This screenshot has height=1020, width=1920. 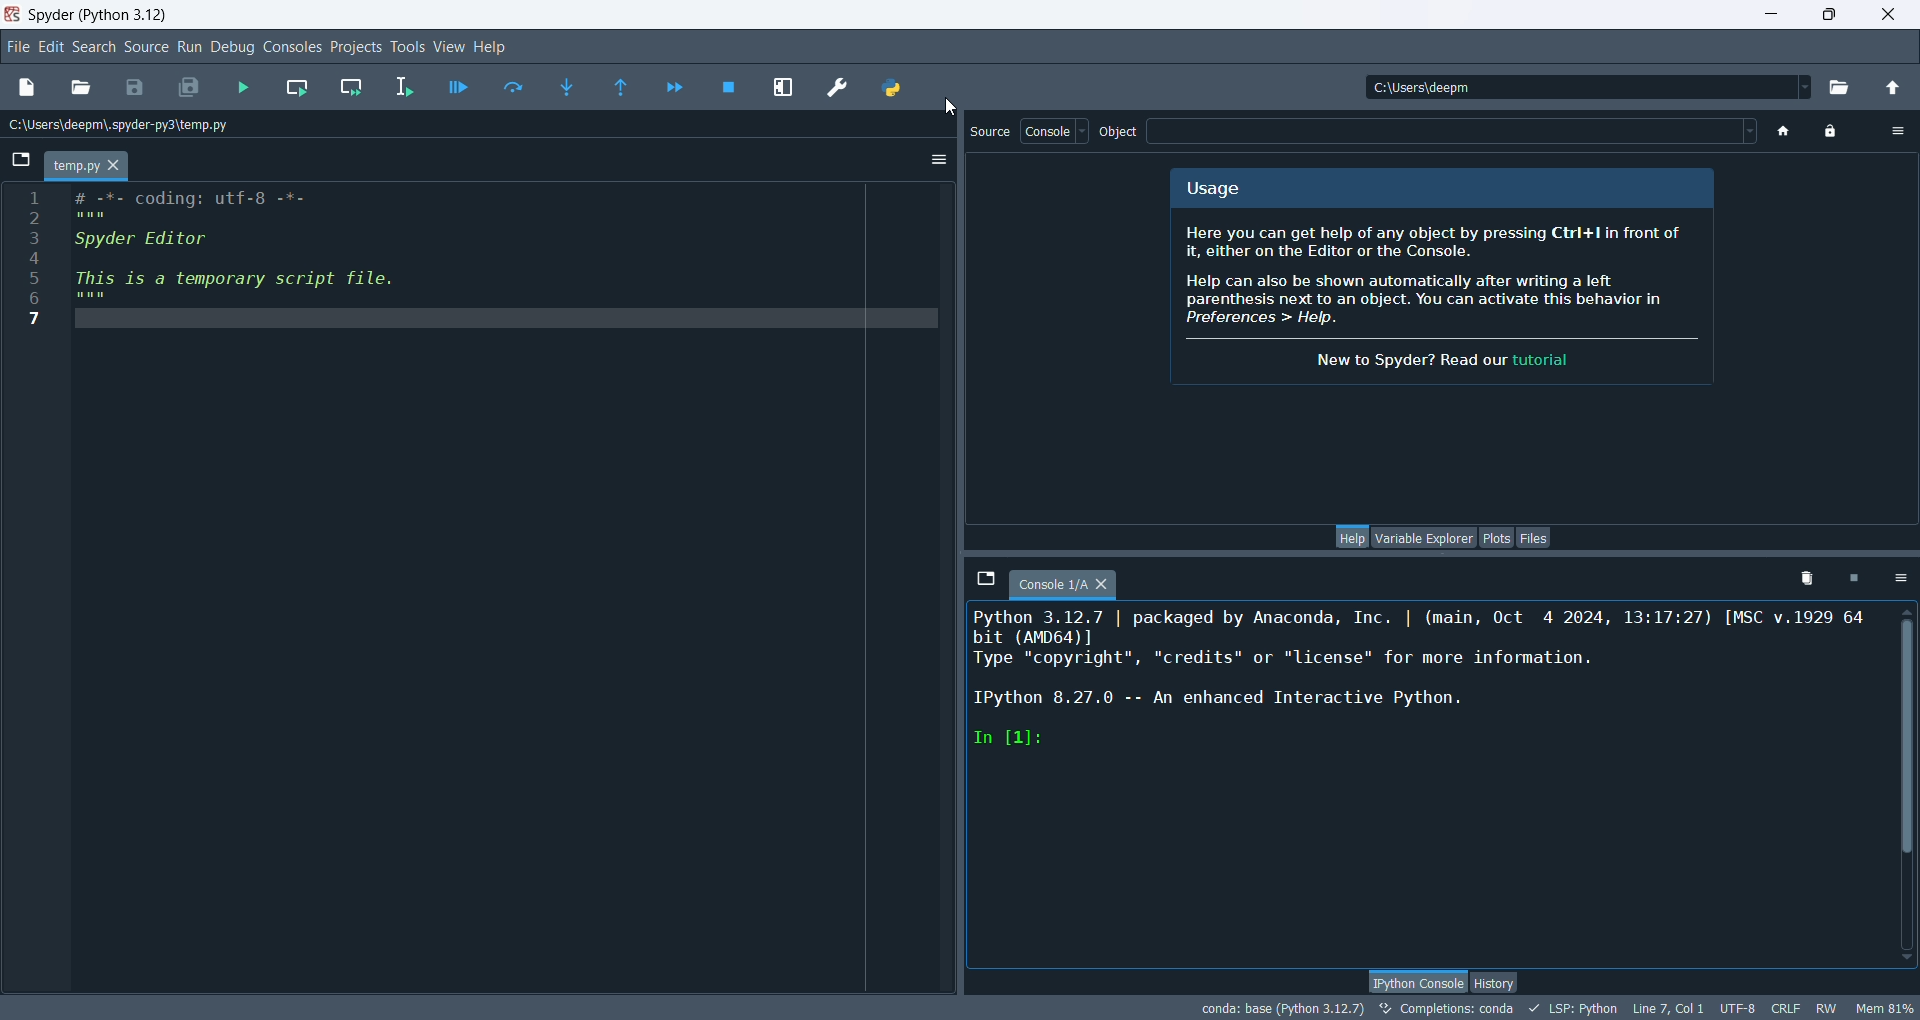 I want to click on ipython console pane text, so click(x=1418, y=678).